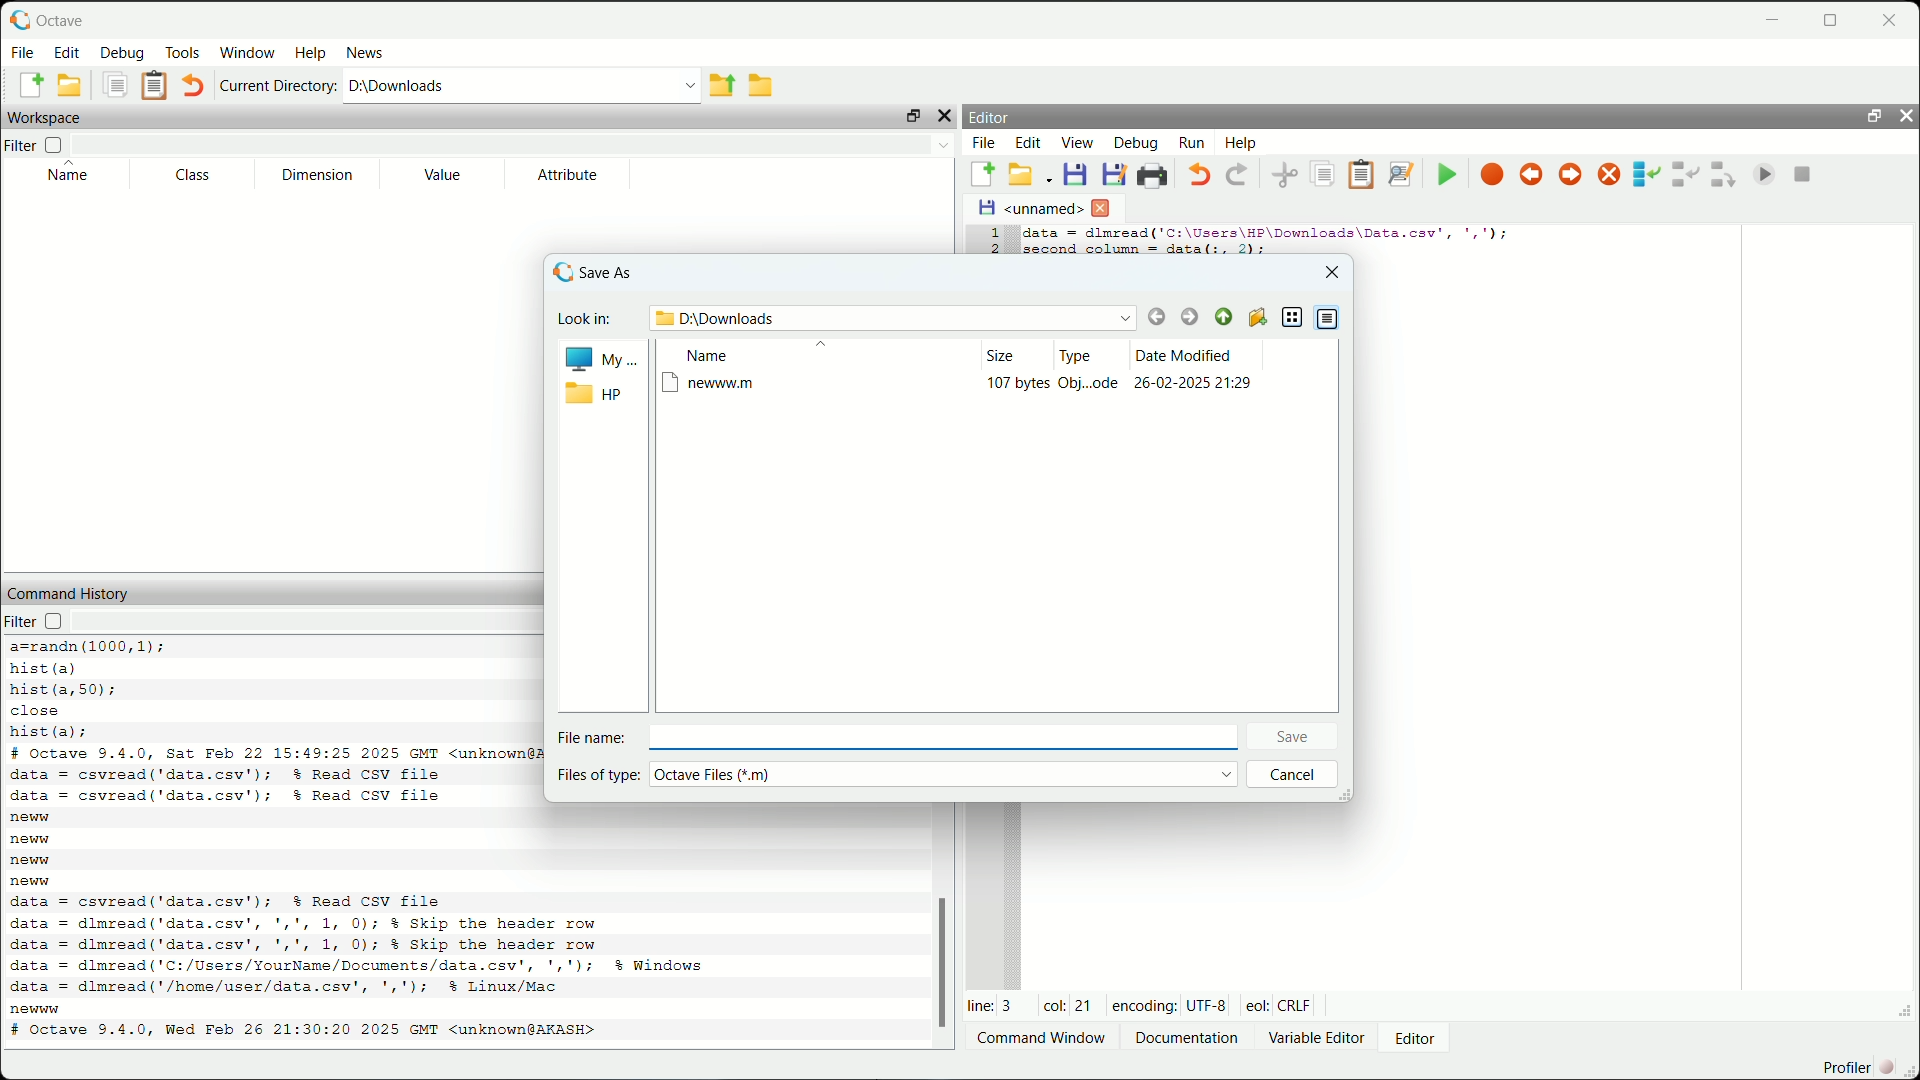 The image size is (1920, 1080). What do you see at coordinates (1871, 114) in the screenshot?
I see `unlock widget` at bounding box center [1871, 114].